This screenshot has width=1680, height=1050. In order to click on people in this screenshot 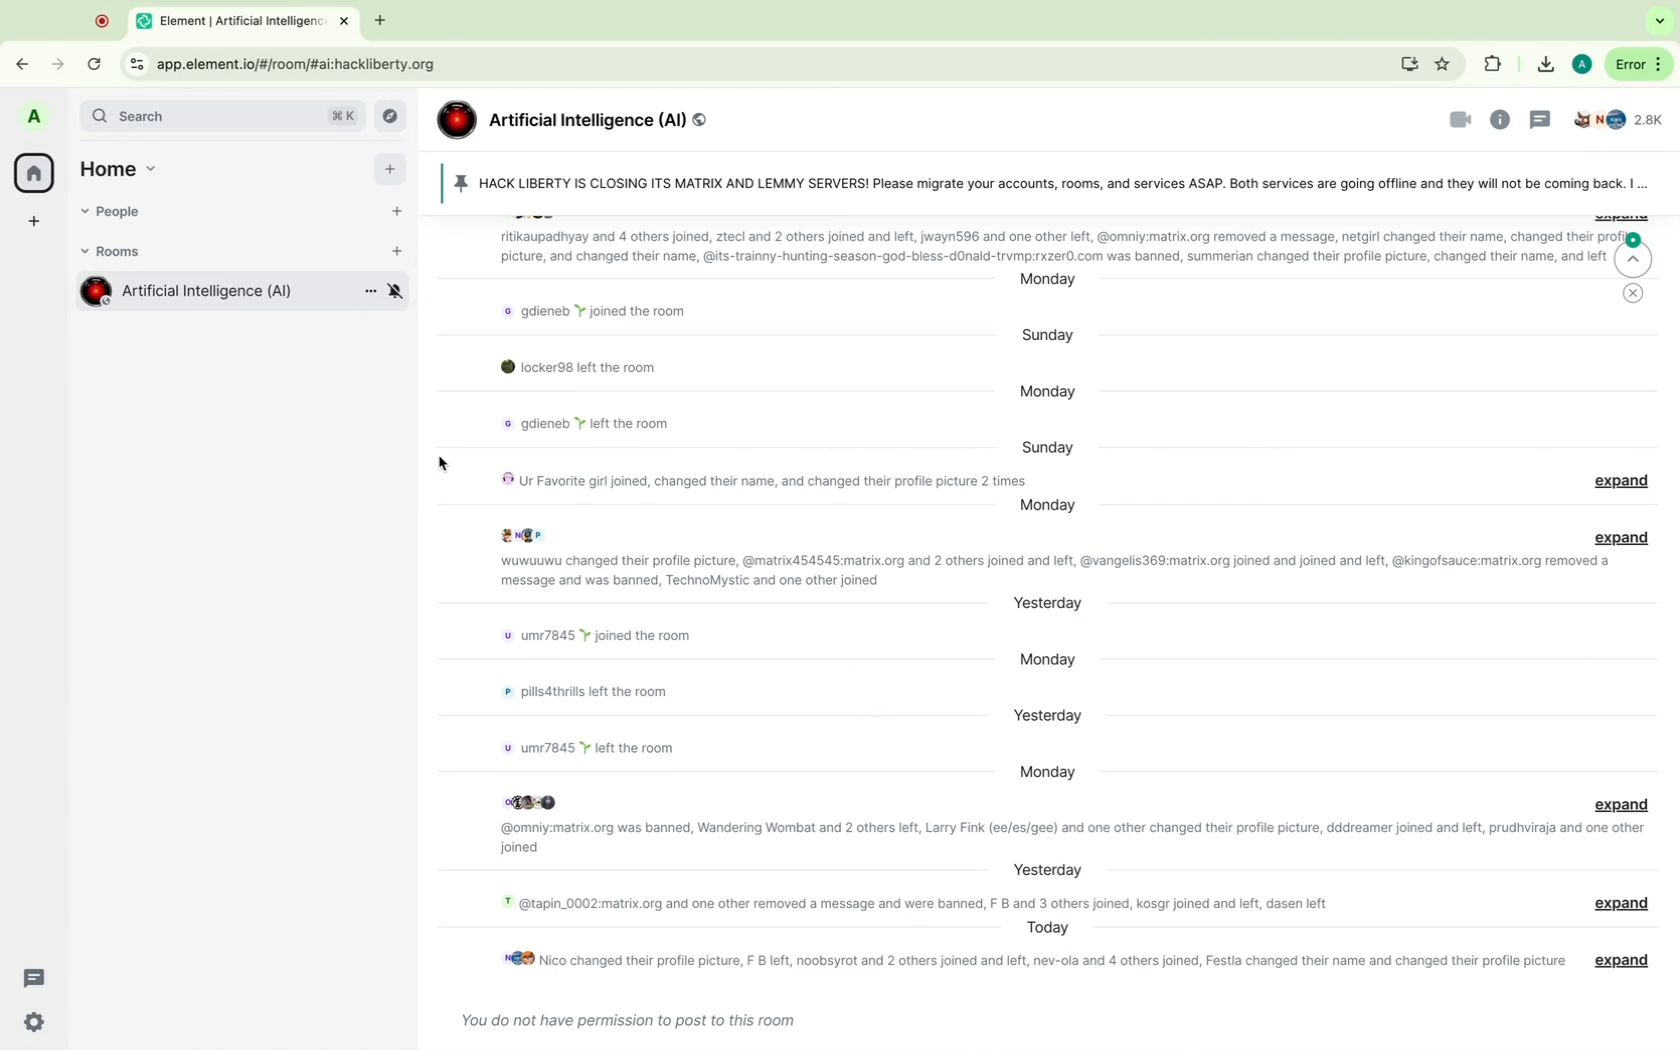, I will do `click(117, 212)`.